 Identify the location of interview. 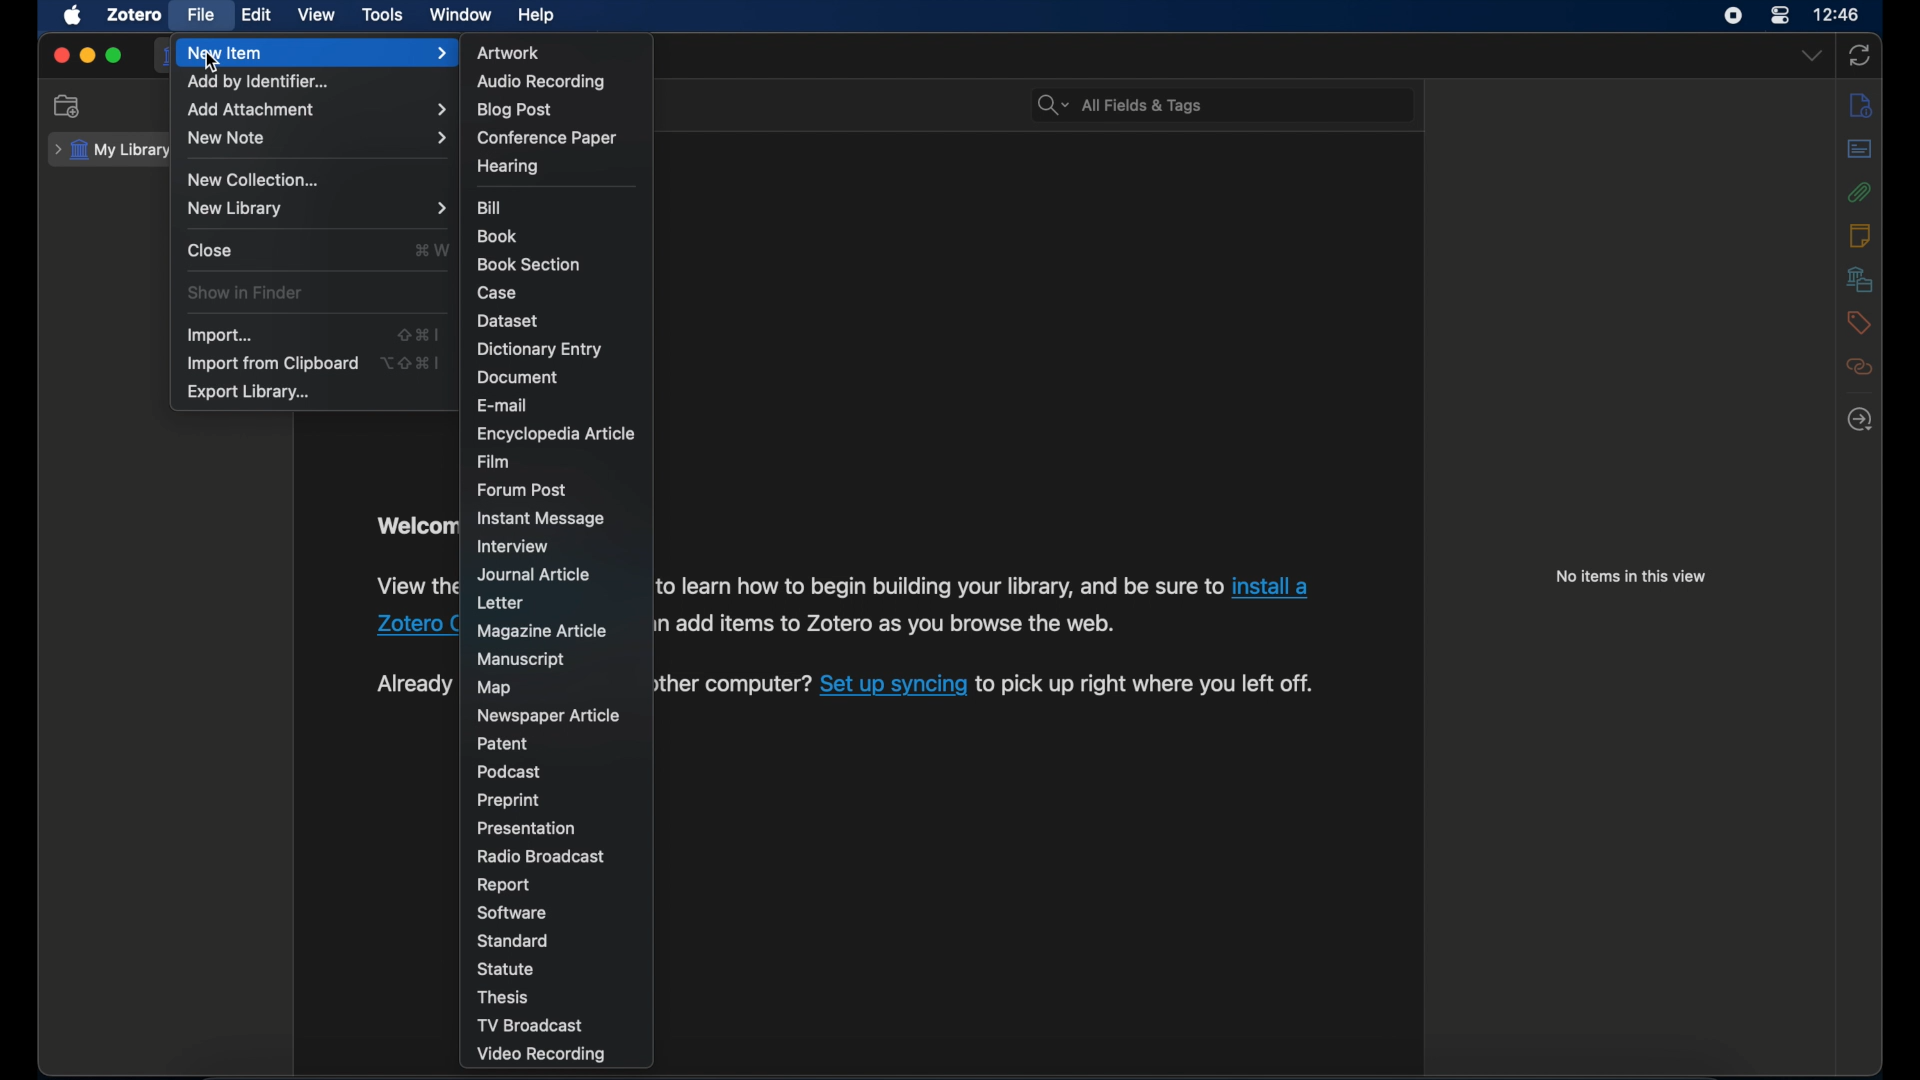
(512, 546).